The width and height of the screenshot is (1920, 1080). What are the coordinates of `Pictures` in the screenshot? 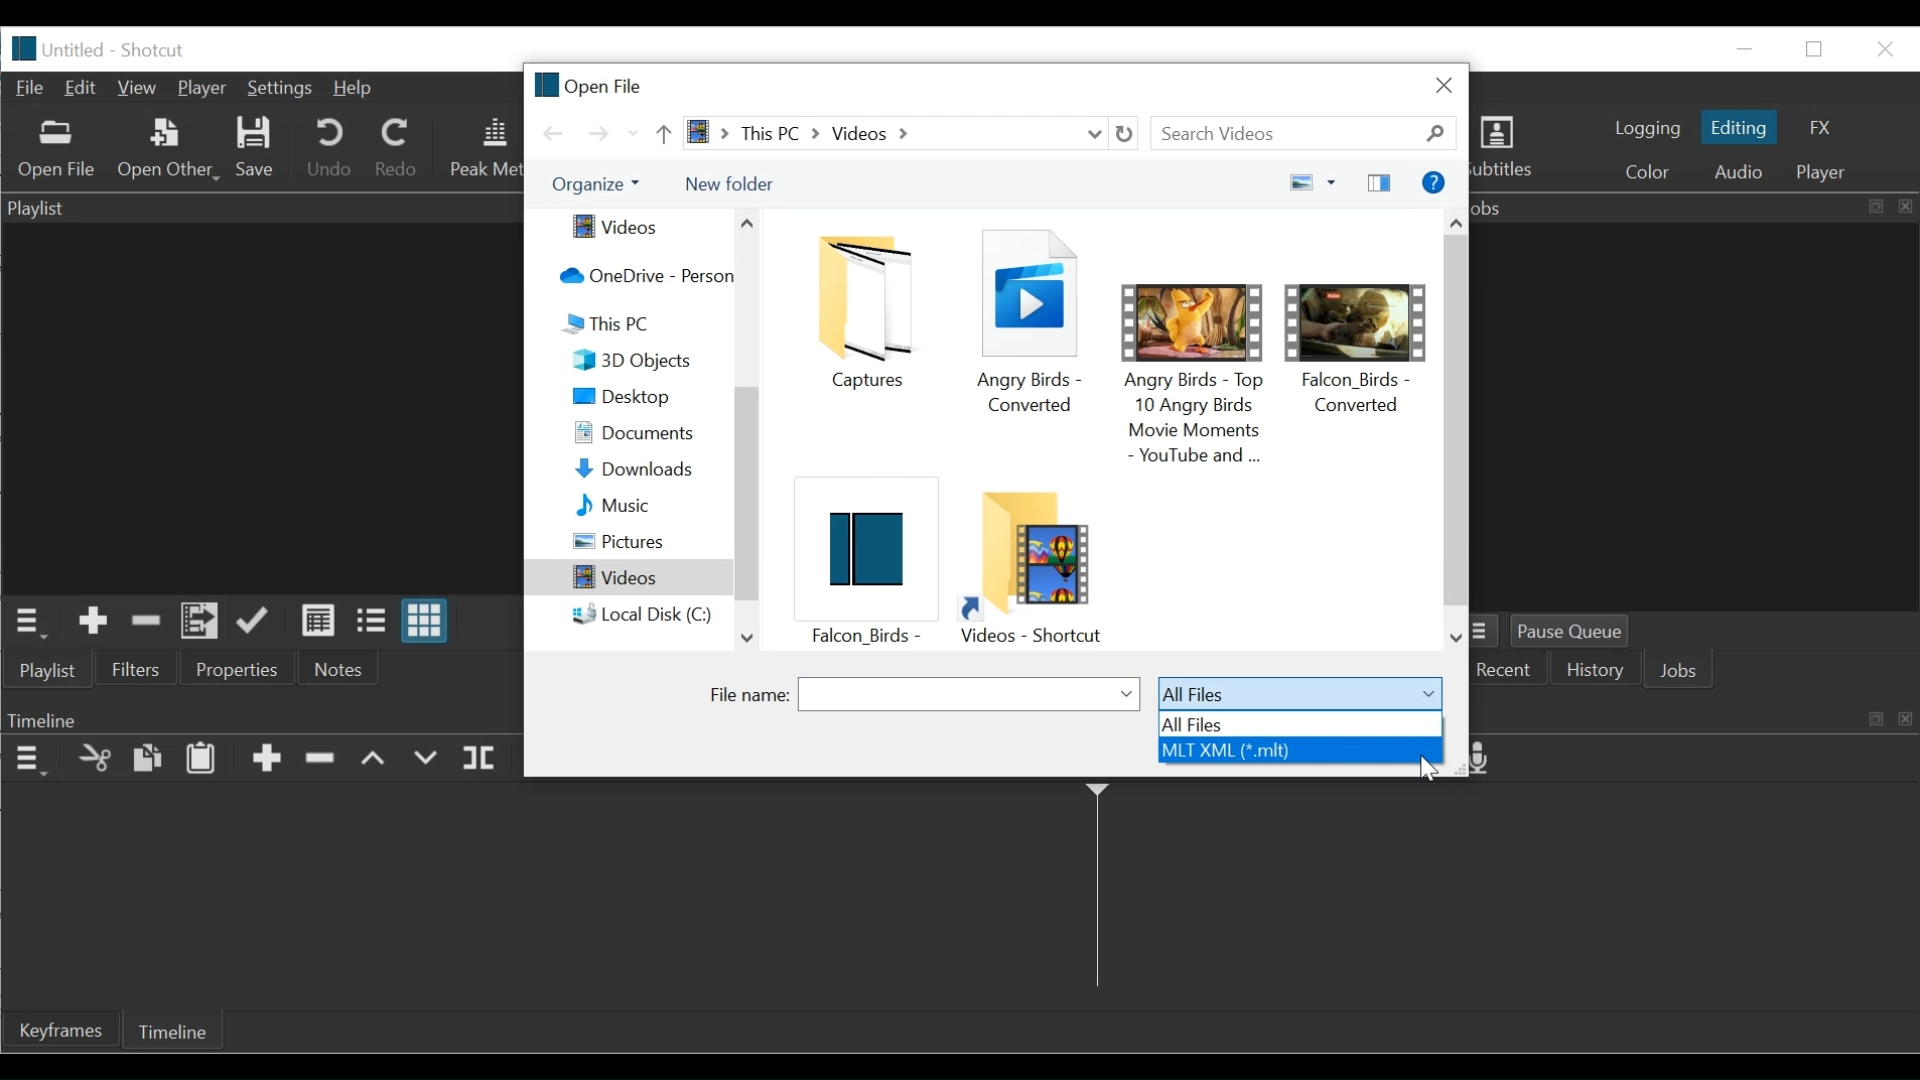 It's located at (649, 542).